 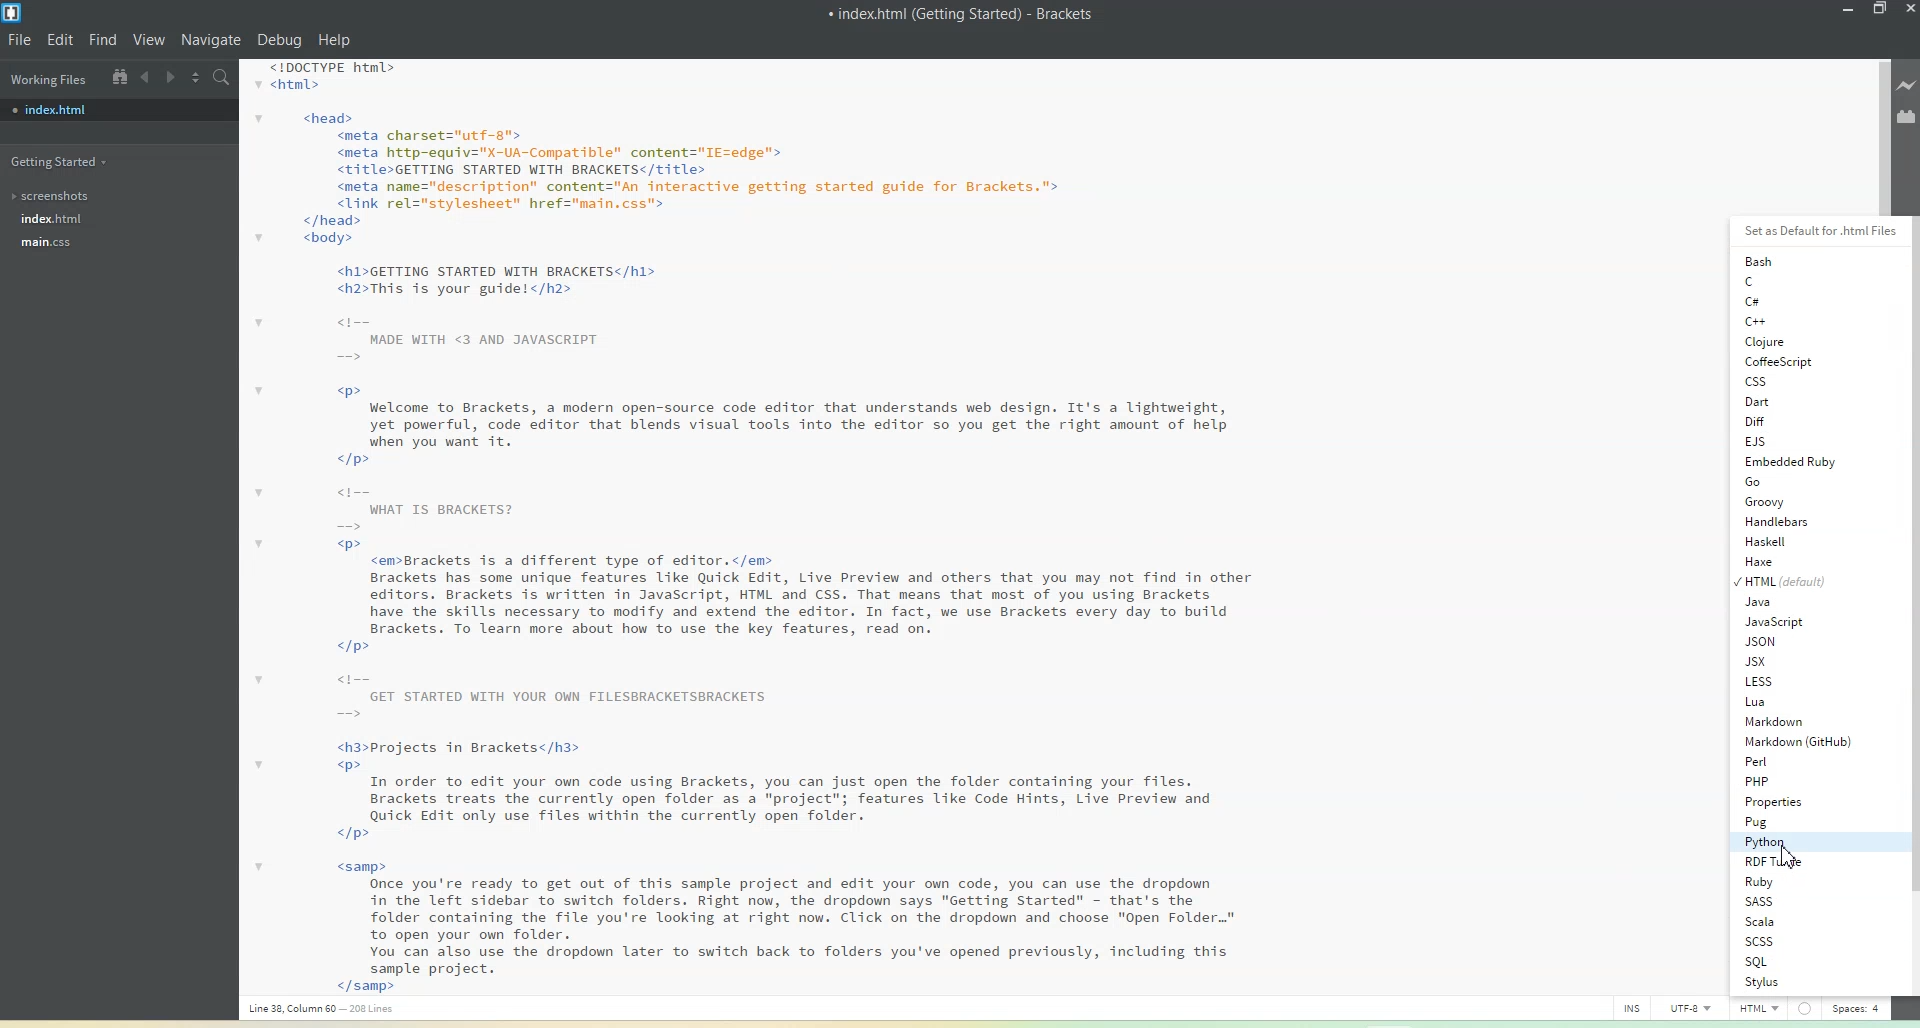 What do you see at coordinates (1777, 381) in the screenshot?
I see `CSS` at bounding box center [1777, 381].